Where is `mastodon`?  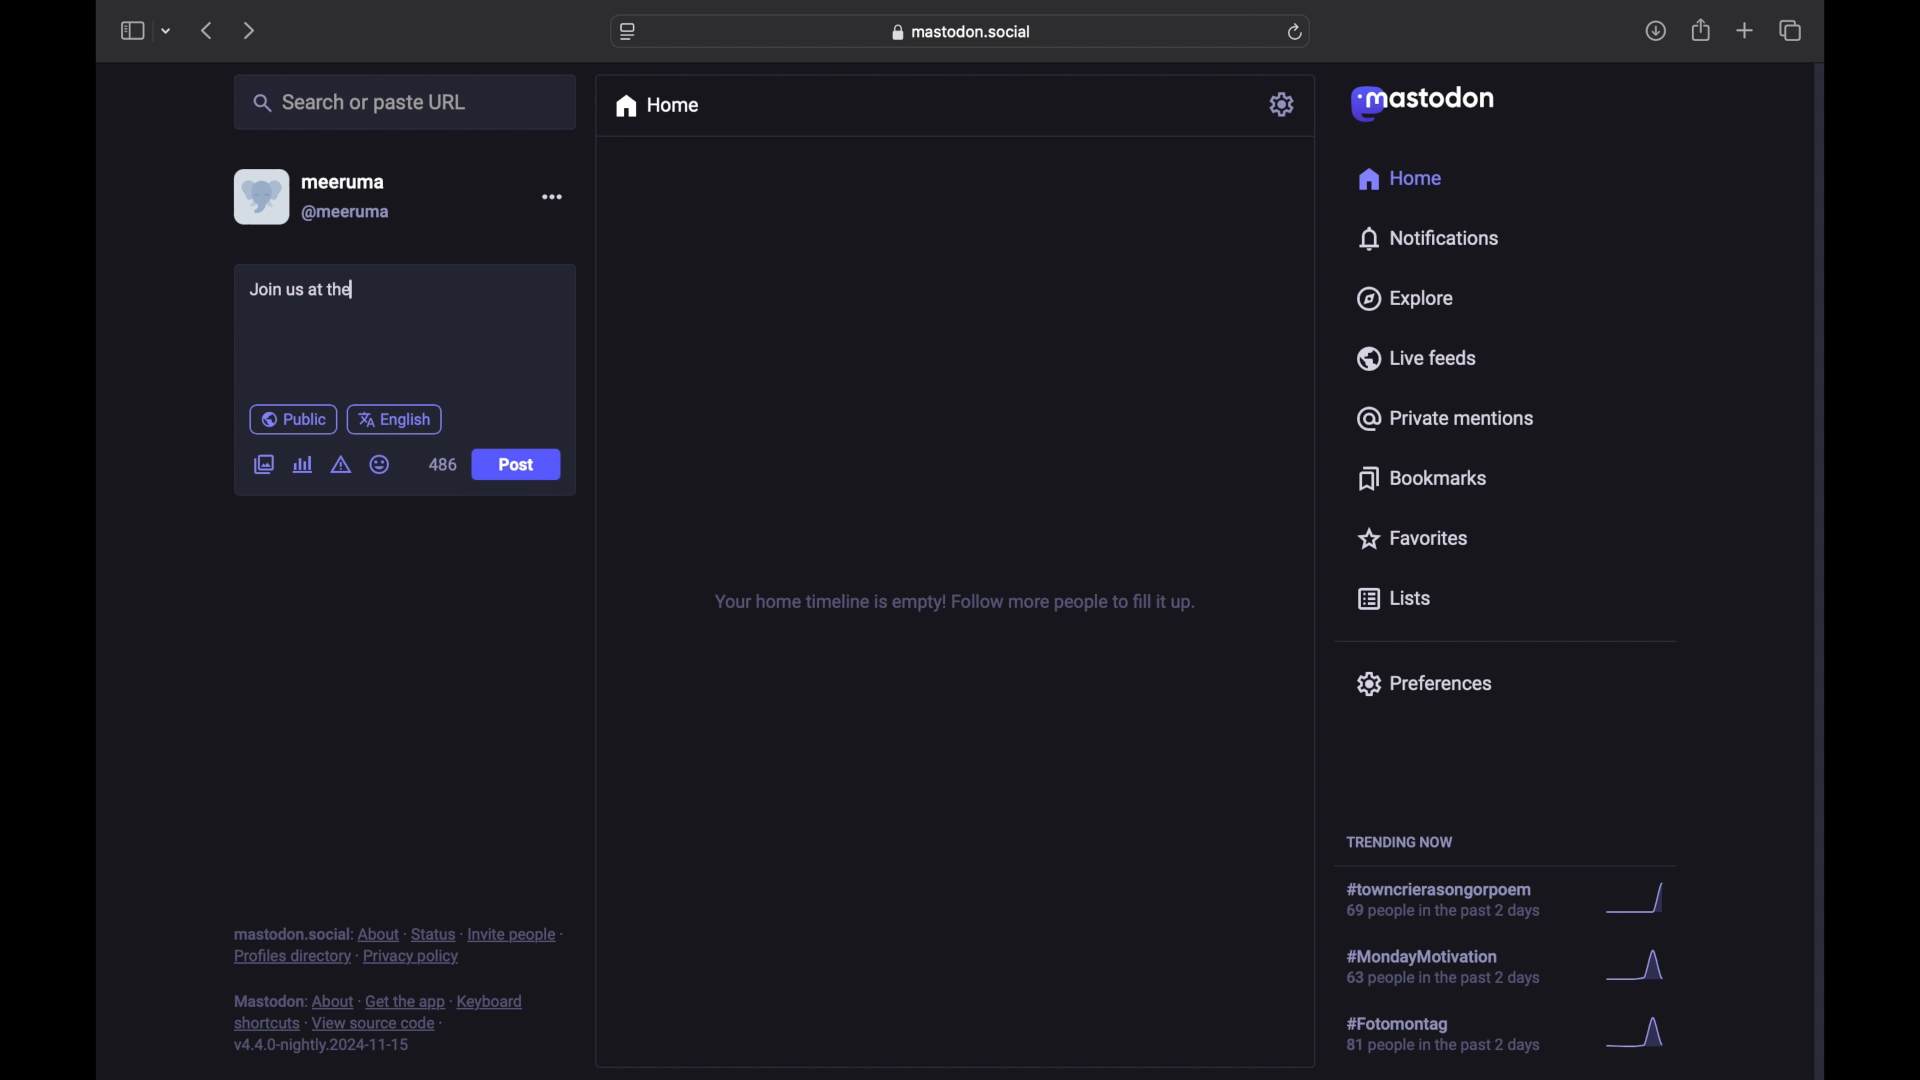
mastodon is located at coordinates (1420, 102).